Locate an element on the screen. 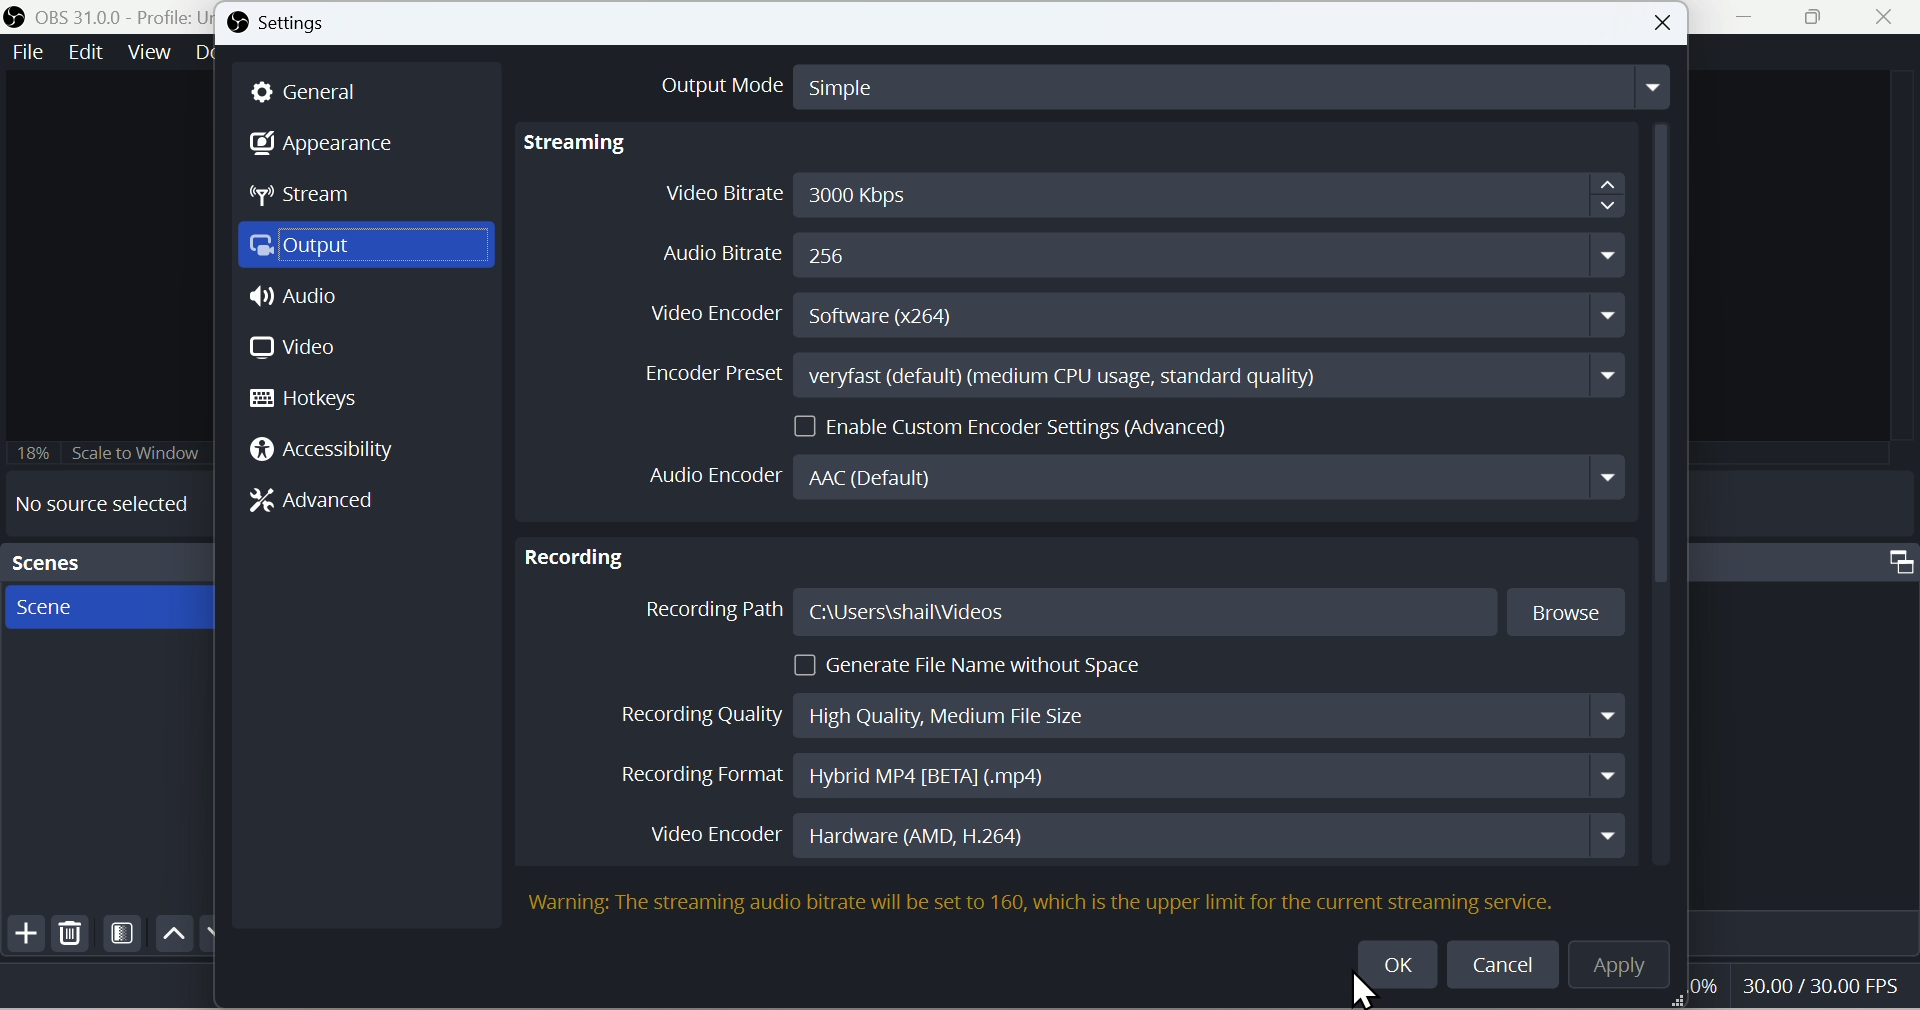 The image size is (1920, 1010). Accessi bility is located at coordinates (334, 454).